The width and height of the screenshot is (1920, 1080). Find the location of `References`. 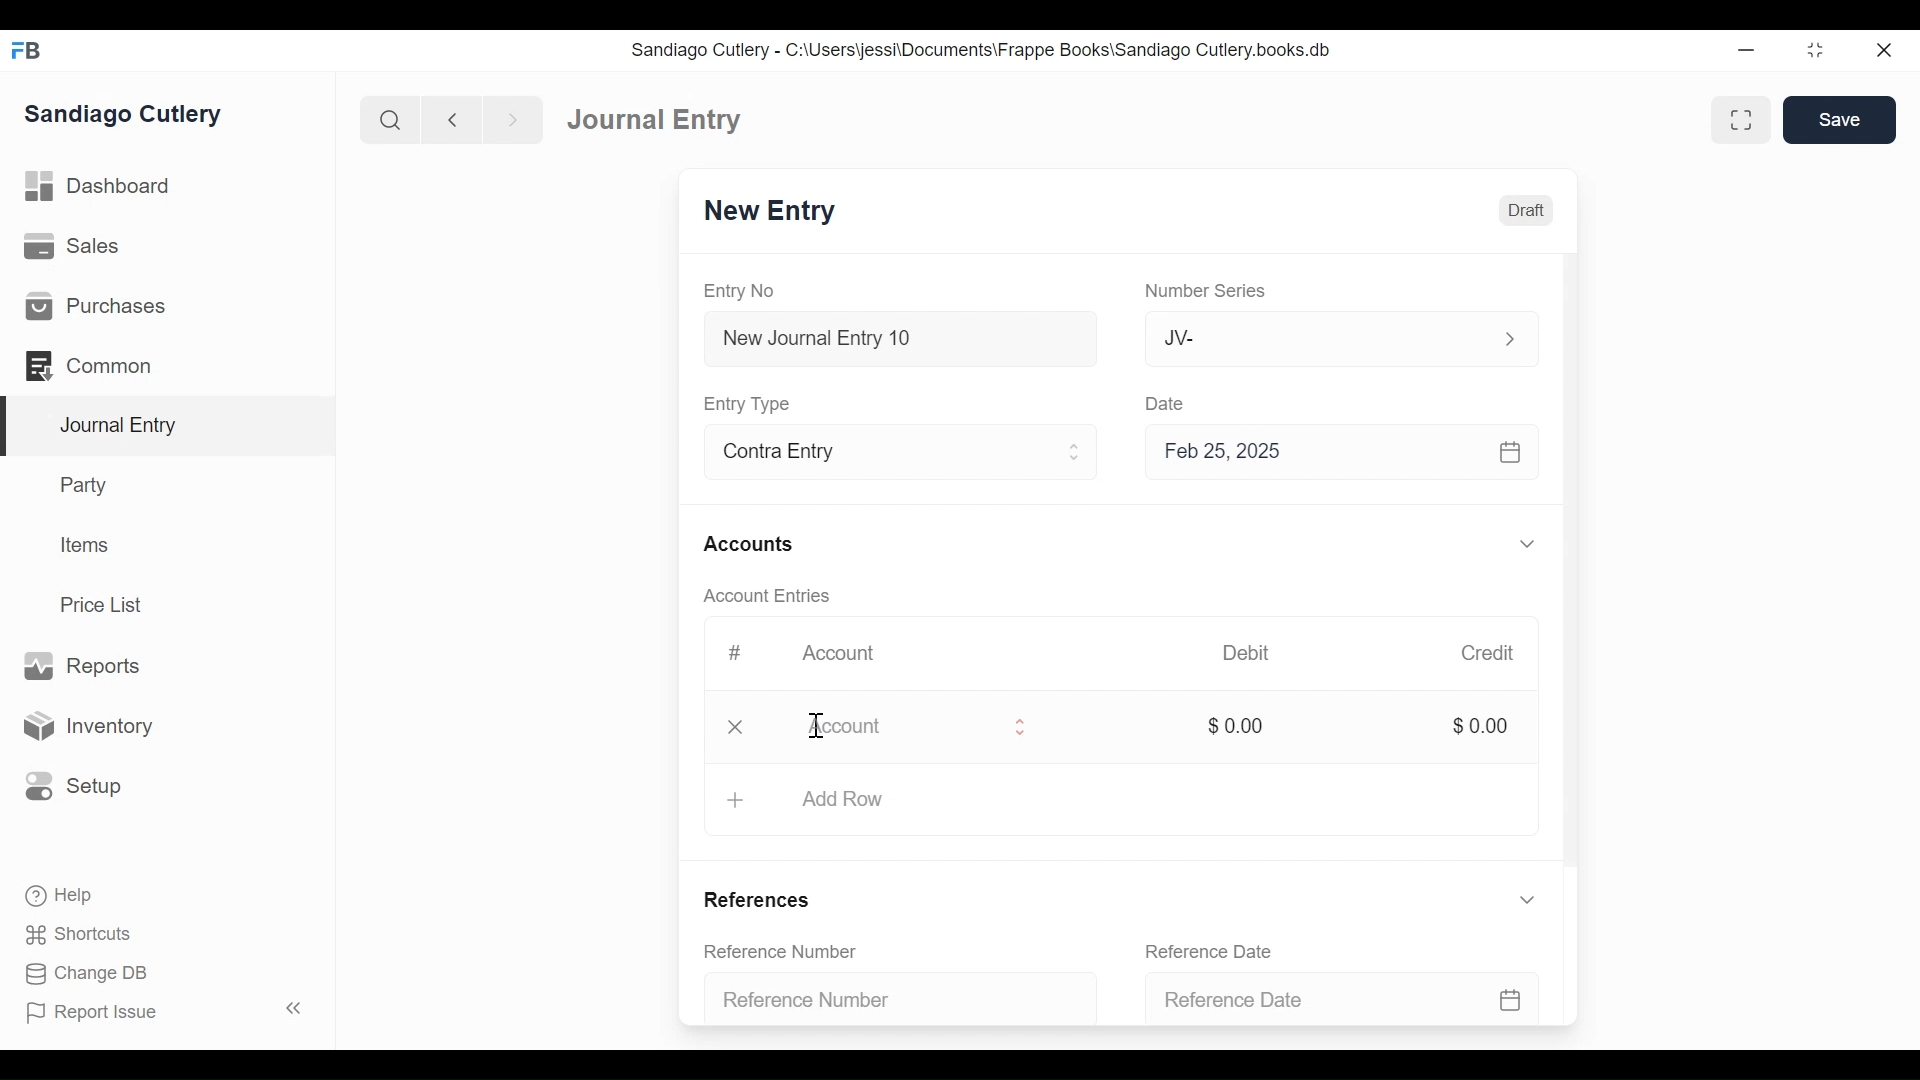

References is located at coordinates (758, 900).